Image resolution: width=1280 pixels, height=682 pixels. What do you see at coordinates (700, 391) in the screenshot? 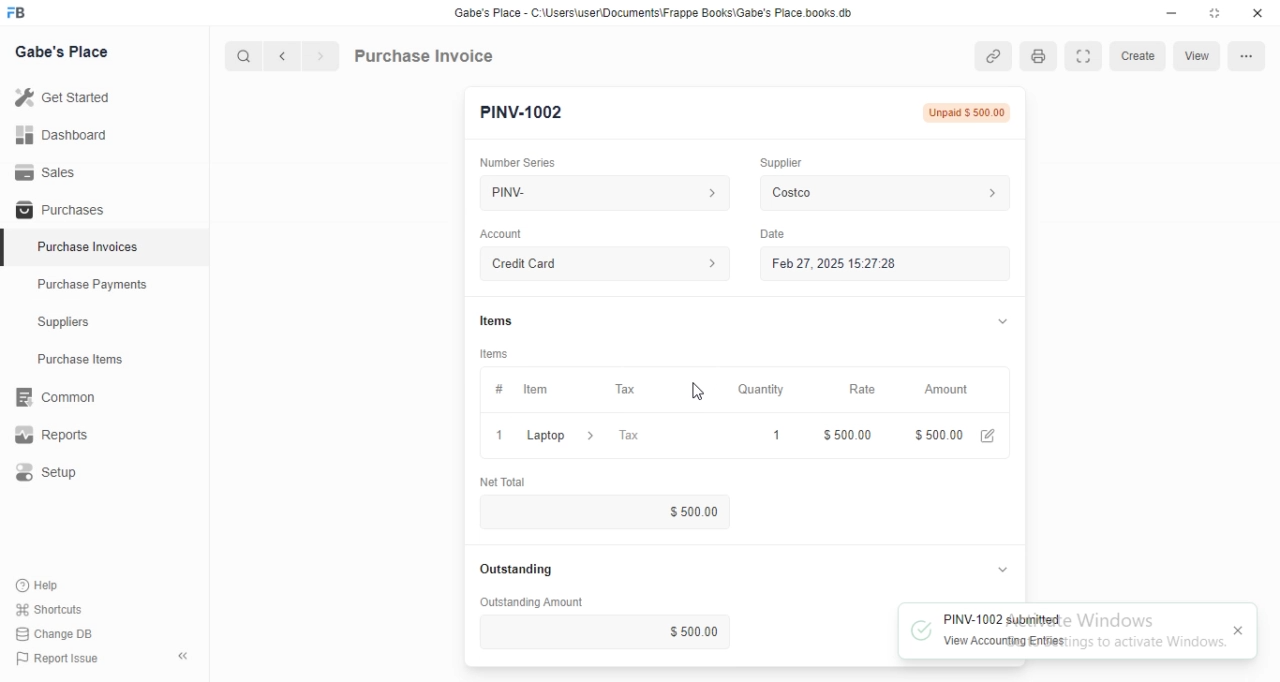
I see `Cursor` at bounding box center [700, 391].